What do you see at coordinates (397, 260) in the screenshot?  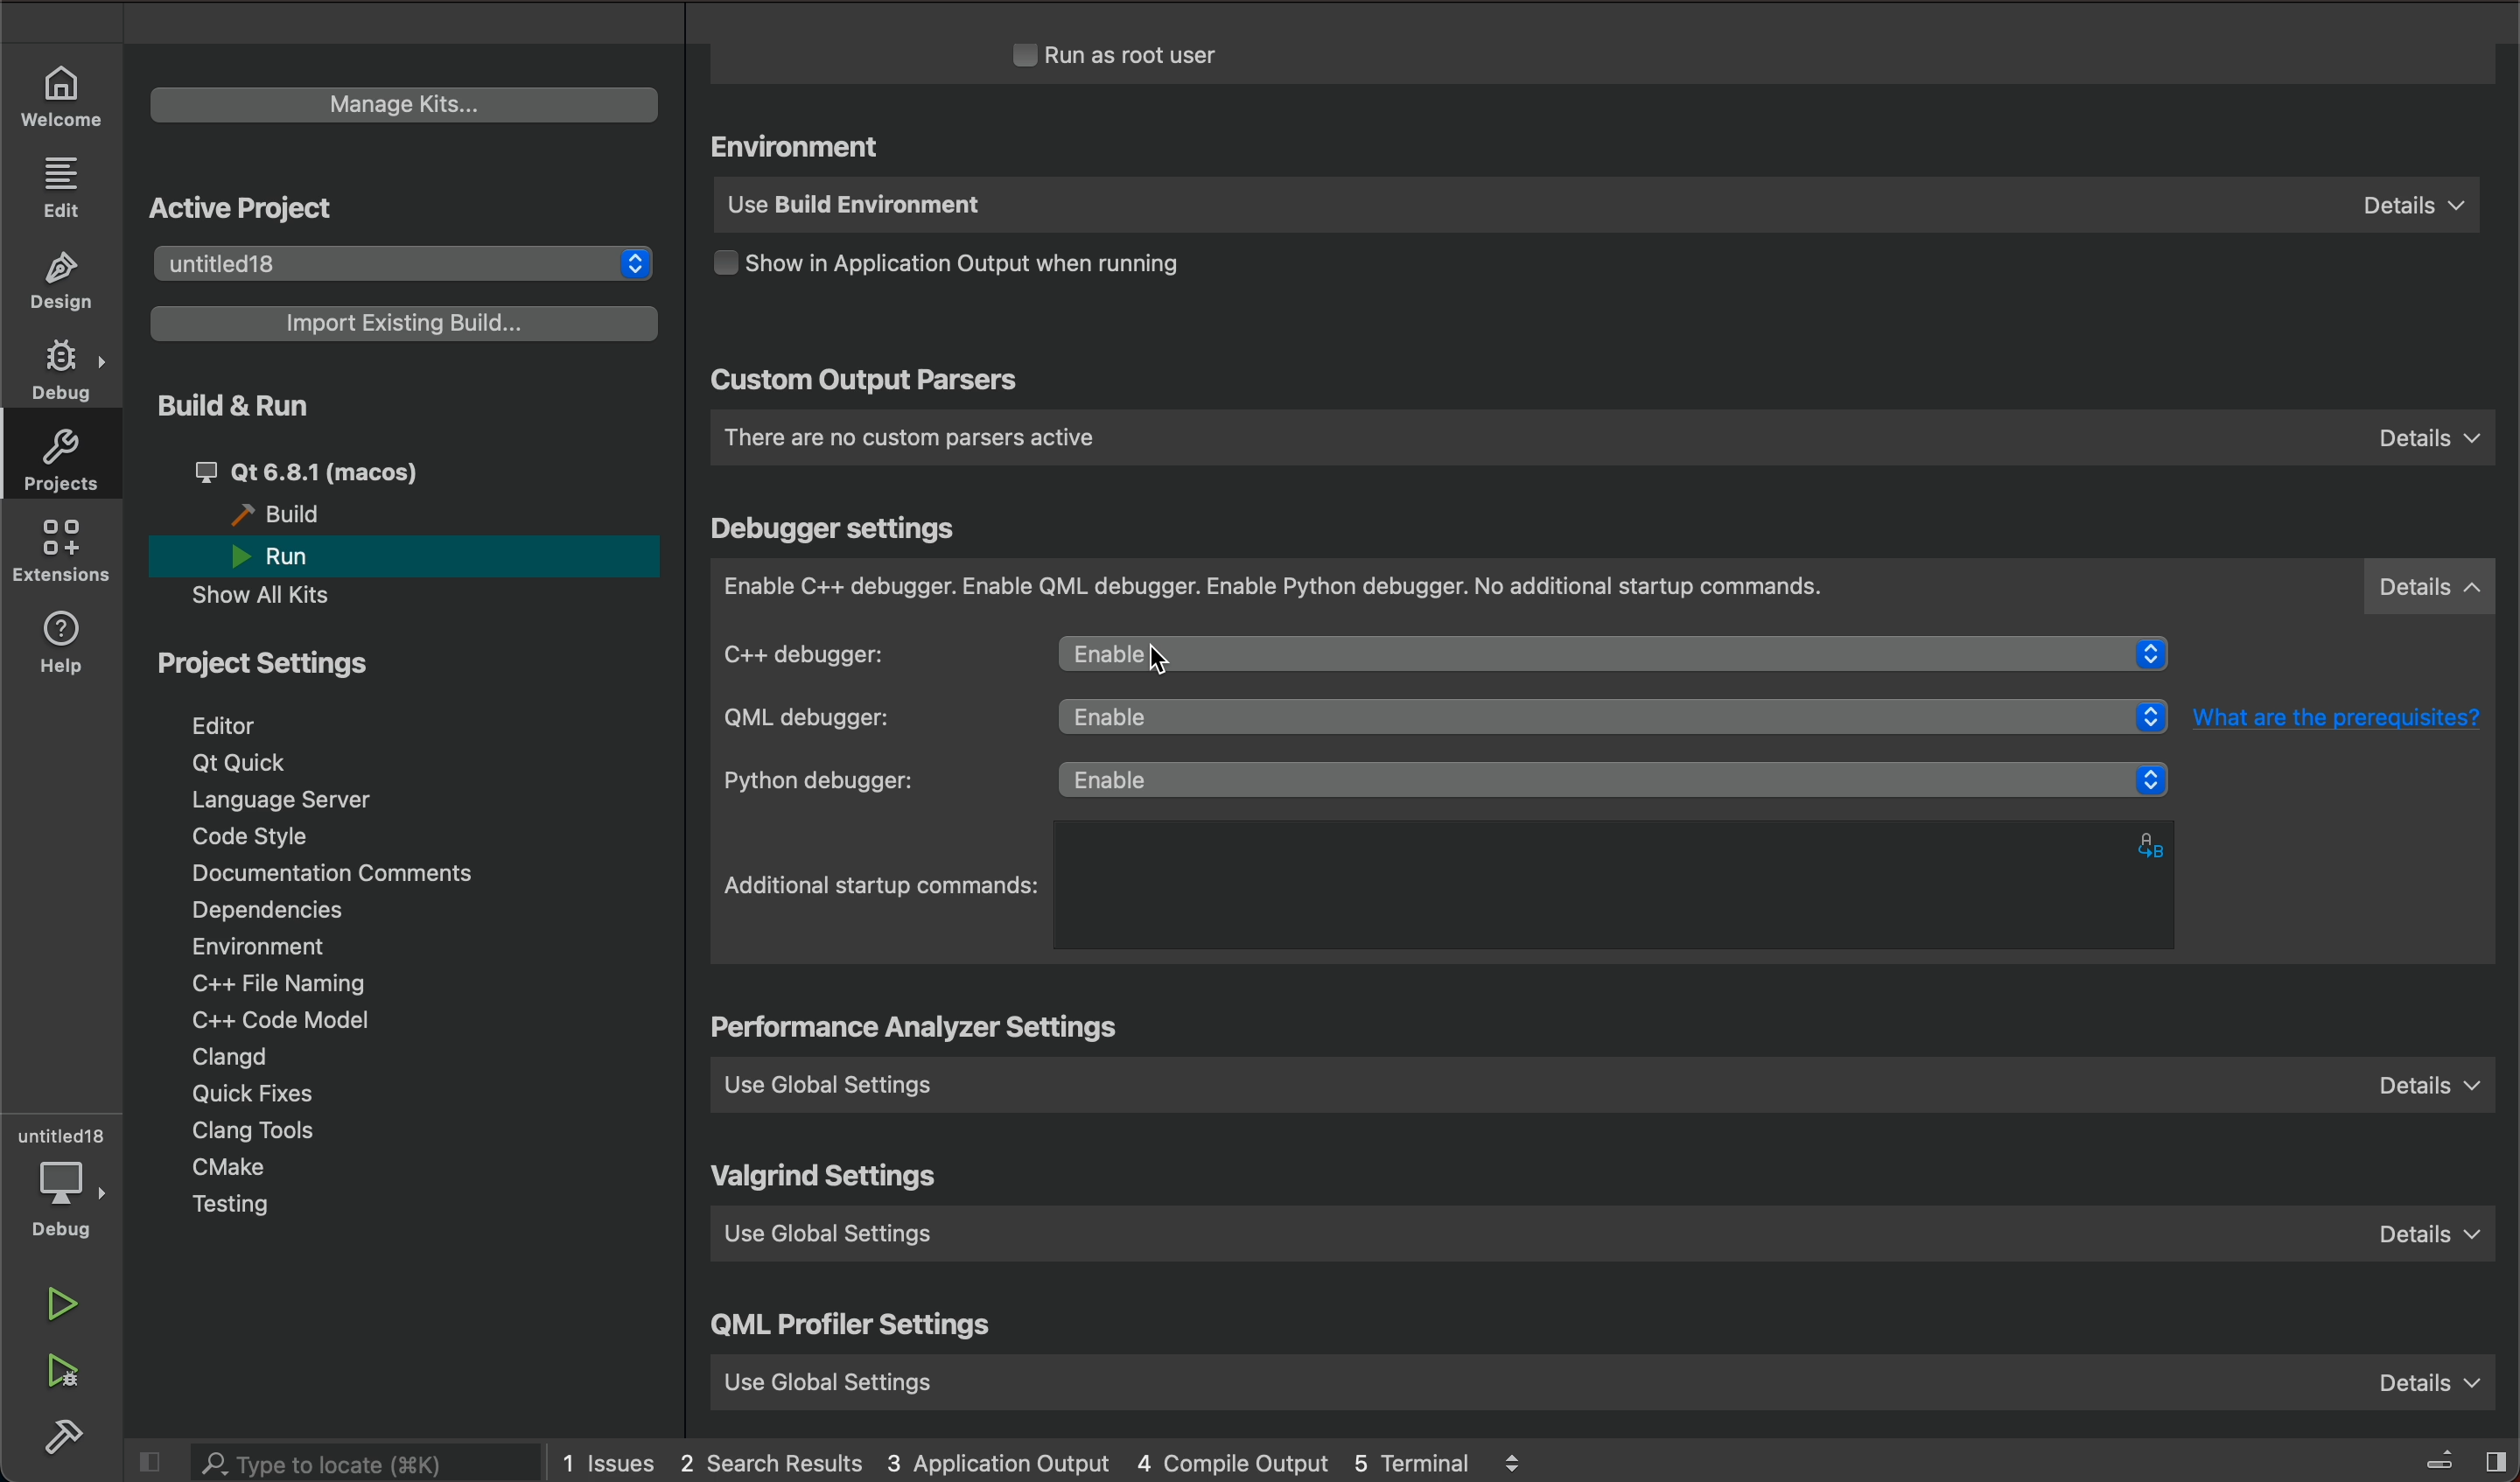 I see `untitled` at bounding box center [397, 260].